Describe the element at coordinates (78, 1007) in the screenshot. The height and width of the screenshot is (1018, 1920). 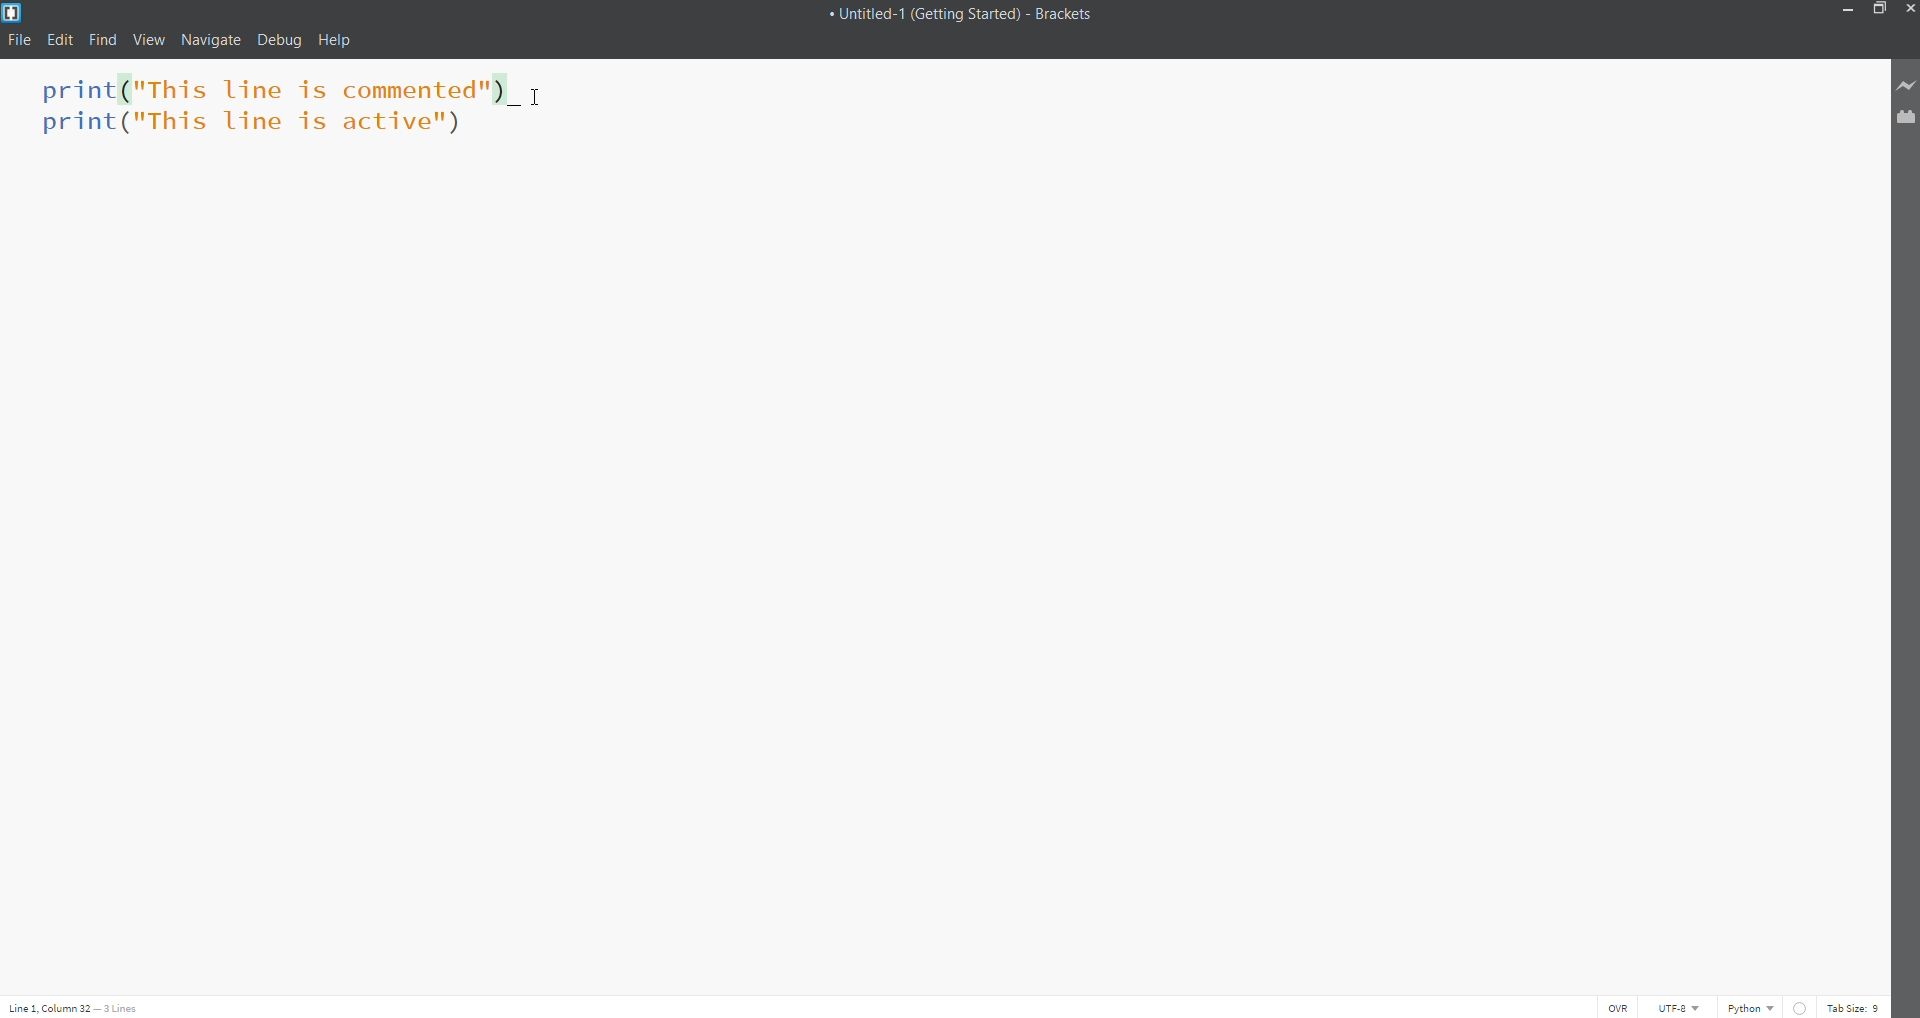
I see `Line and Column` at that location.